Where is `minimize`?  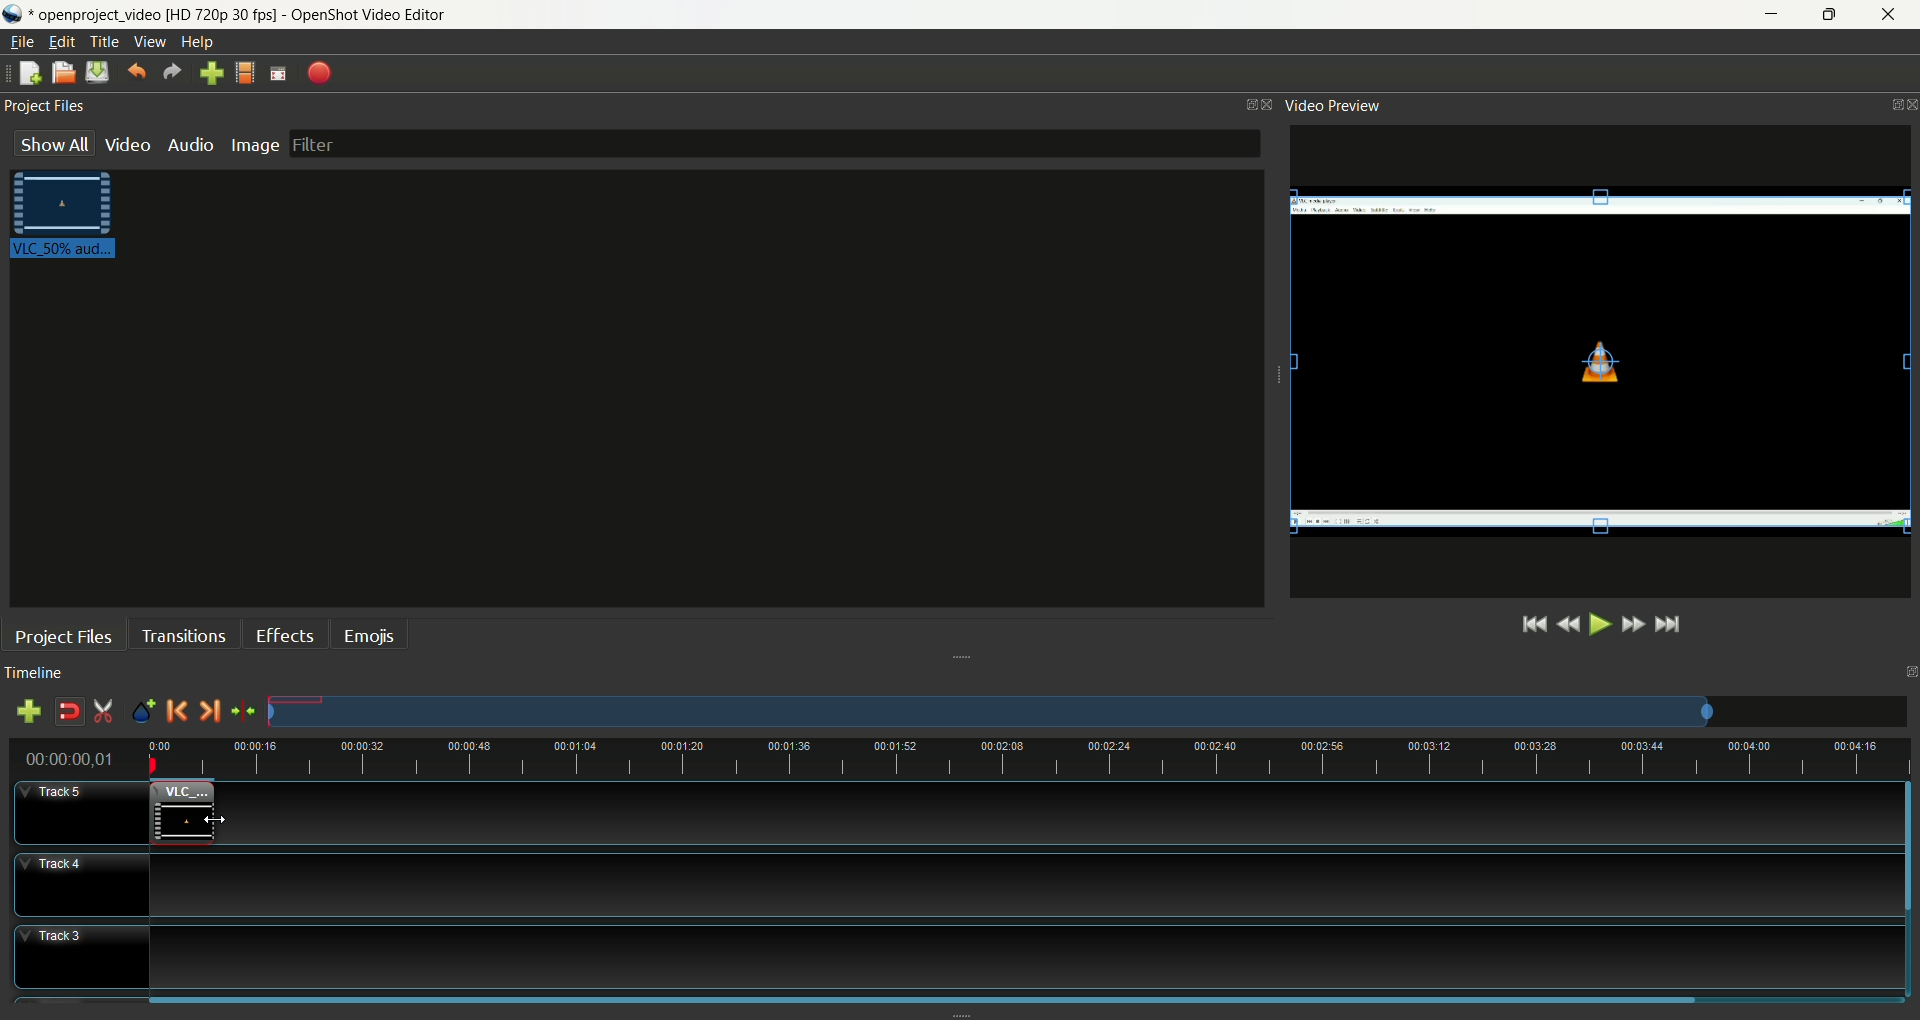
minimize is located at coordinates (1769, 15).